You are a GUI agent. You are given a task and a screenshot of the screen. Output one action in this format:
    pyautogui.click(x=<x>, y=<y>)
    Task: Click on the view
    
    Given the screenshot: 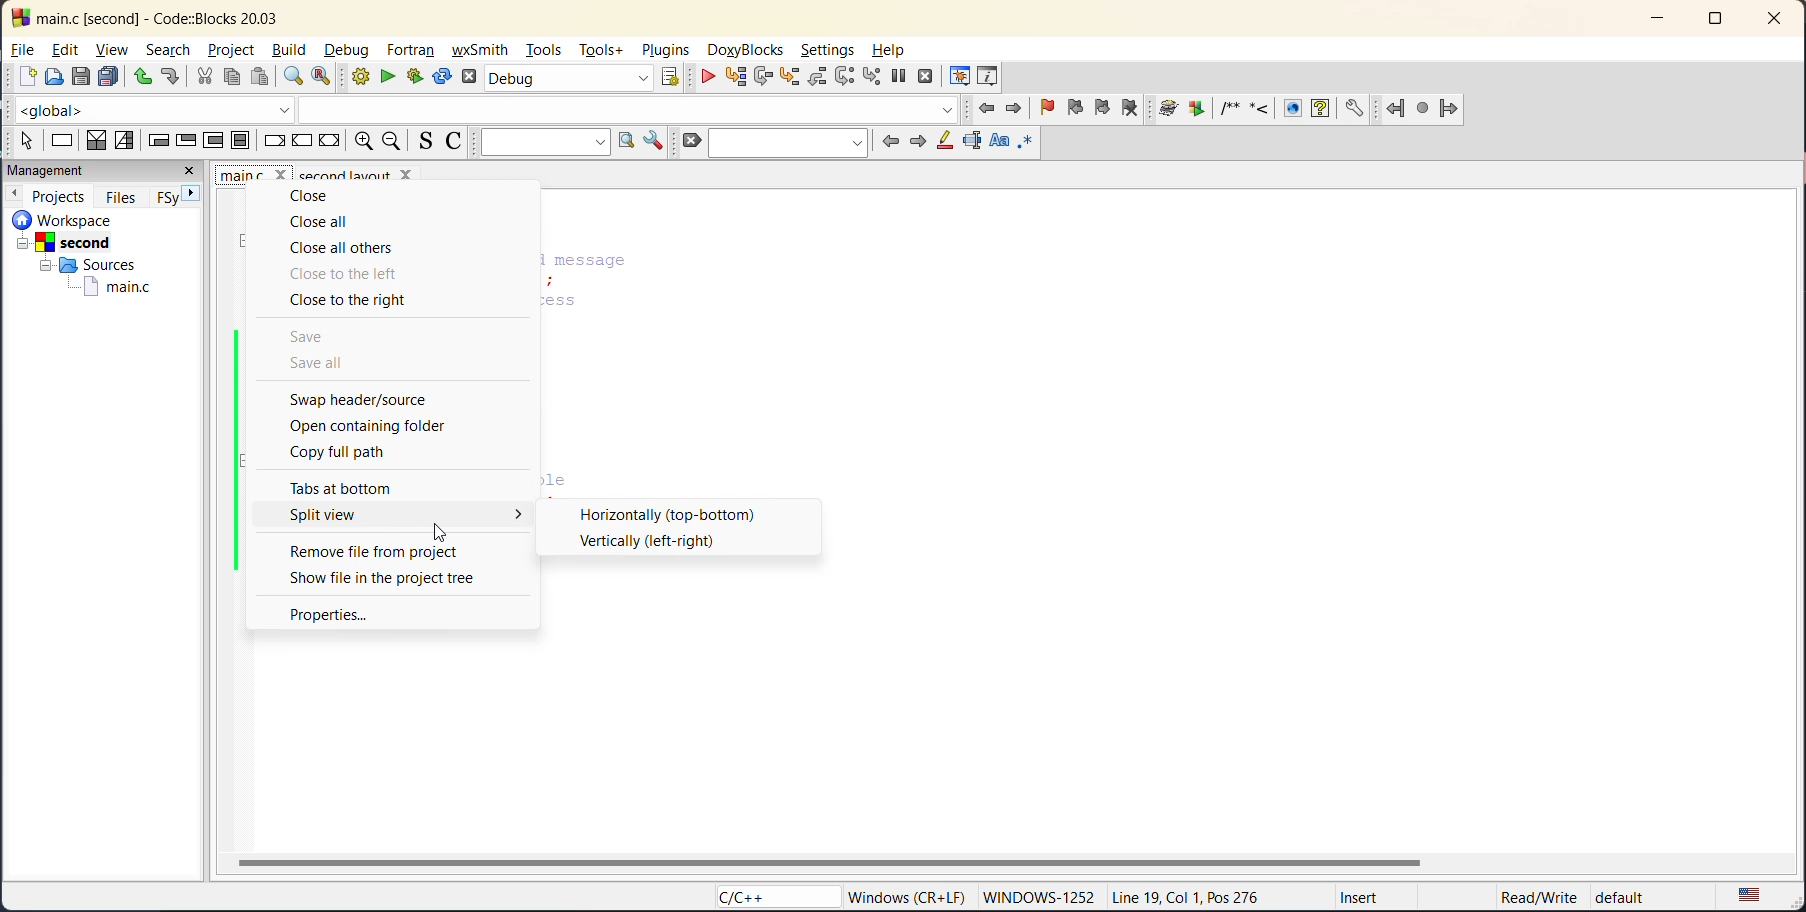 What is the action you would take?
    pyautogui.click(x=112, y=51)
    